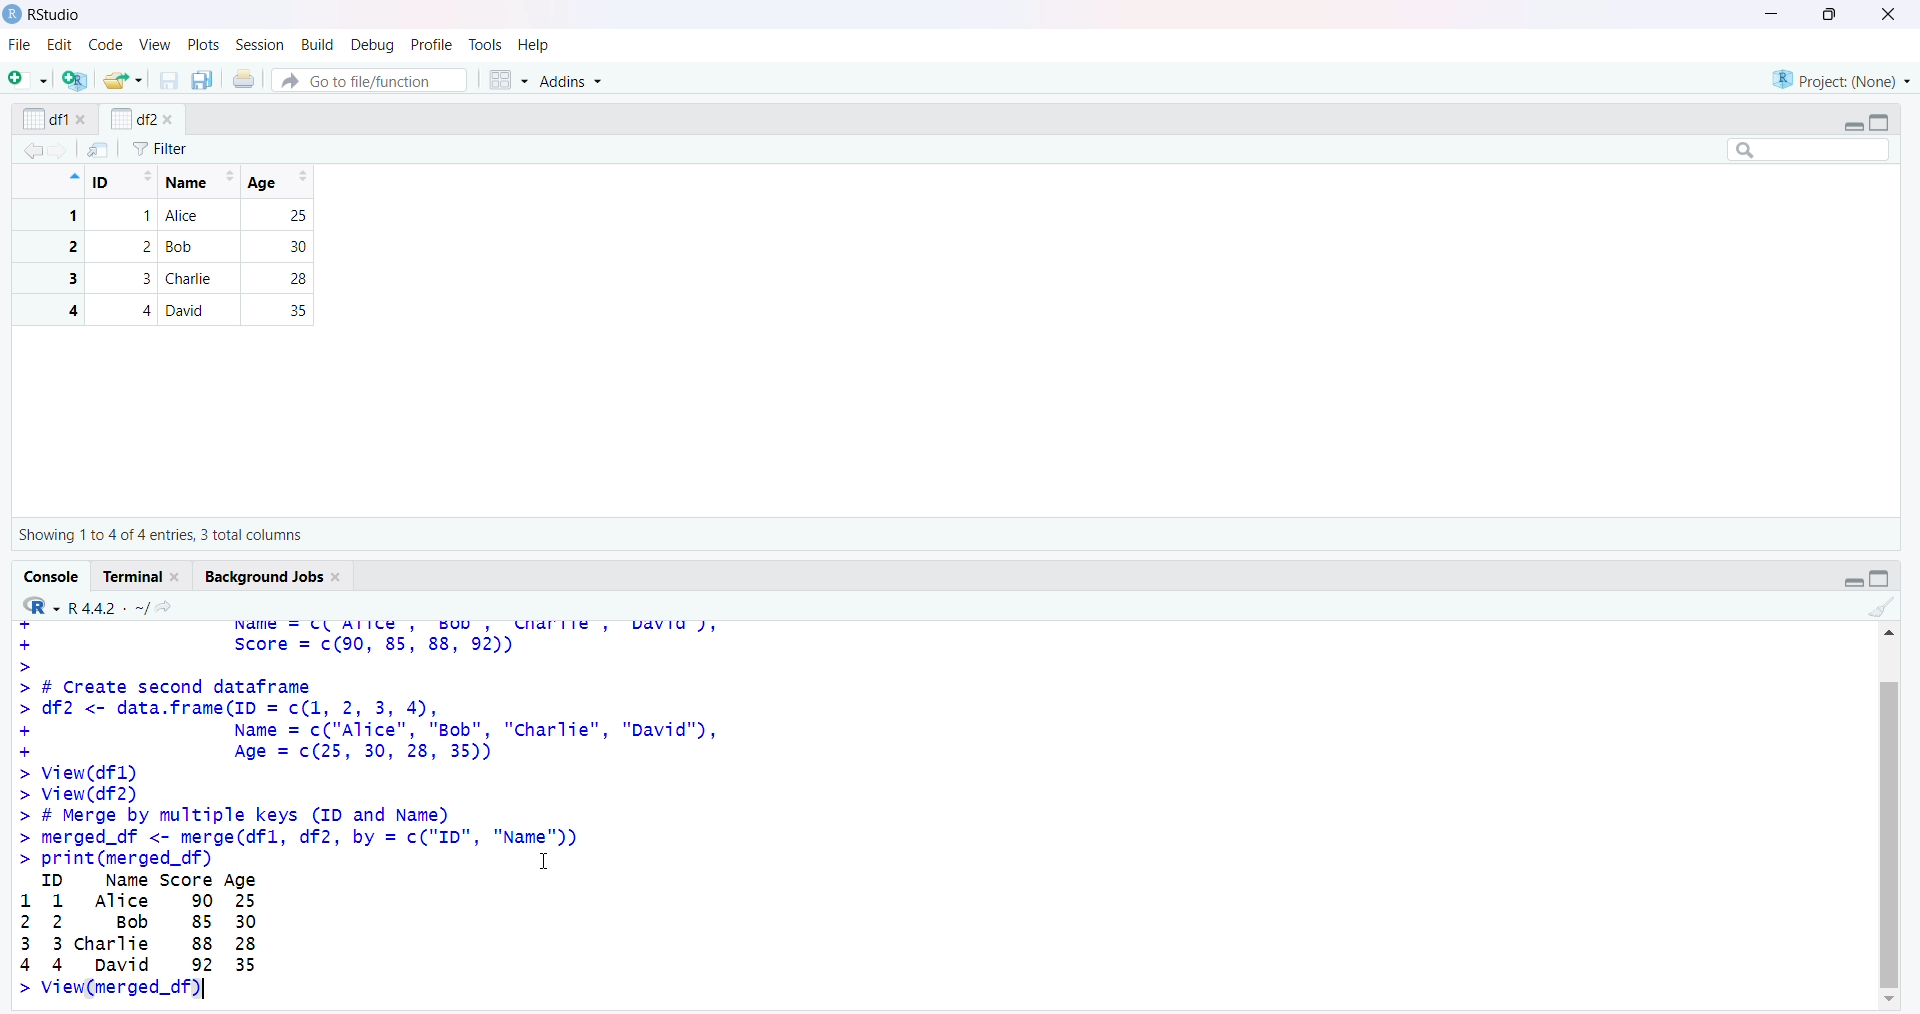 The height and width of the screenshot is (1014, 1920). Describe the element at coordinates (172, 278) in the screenshot. I see `3 3 Charlie 28` at that location.